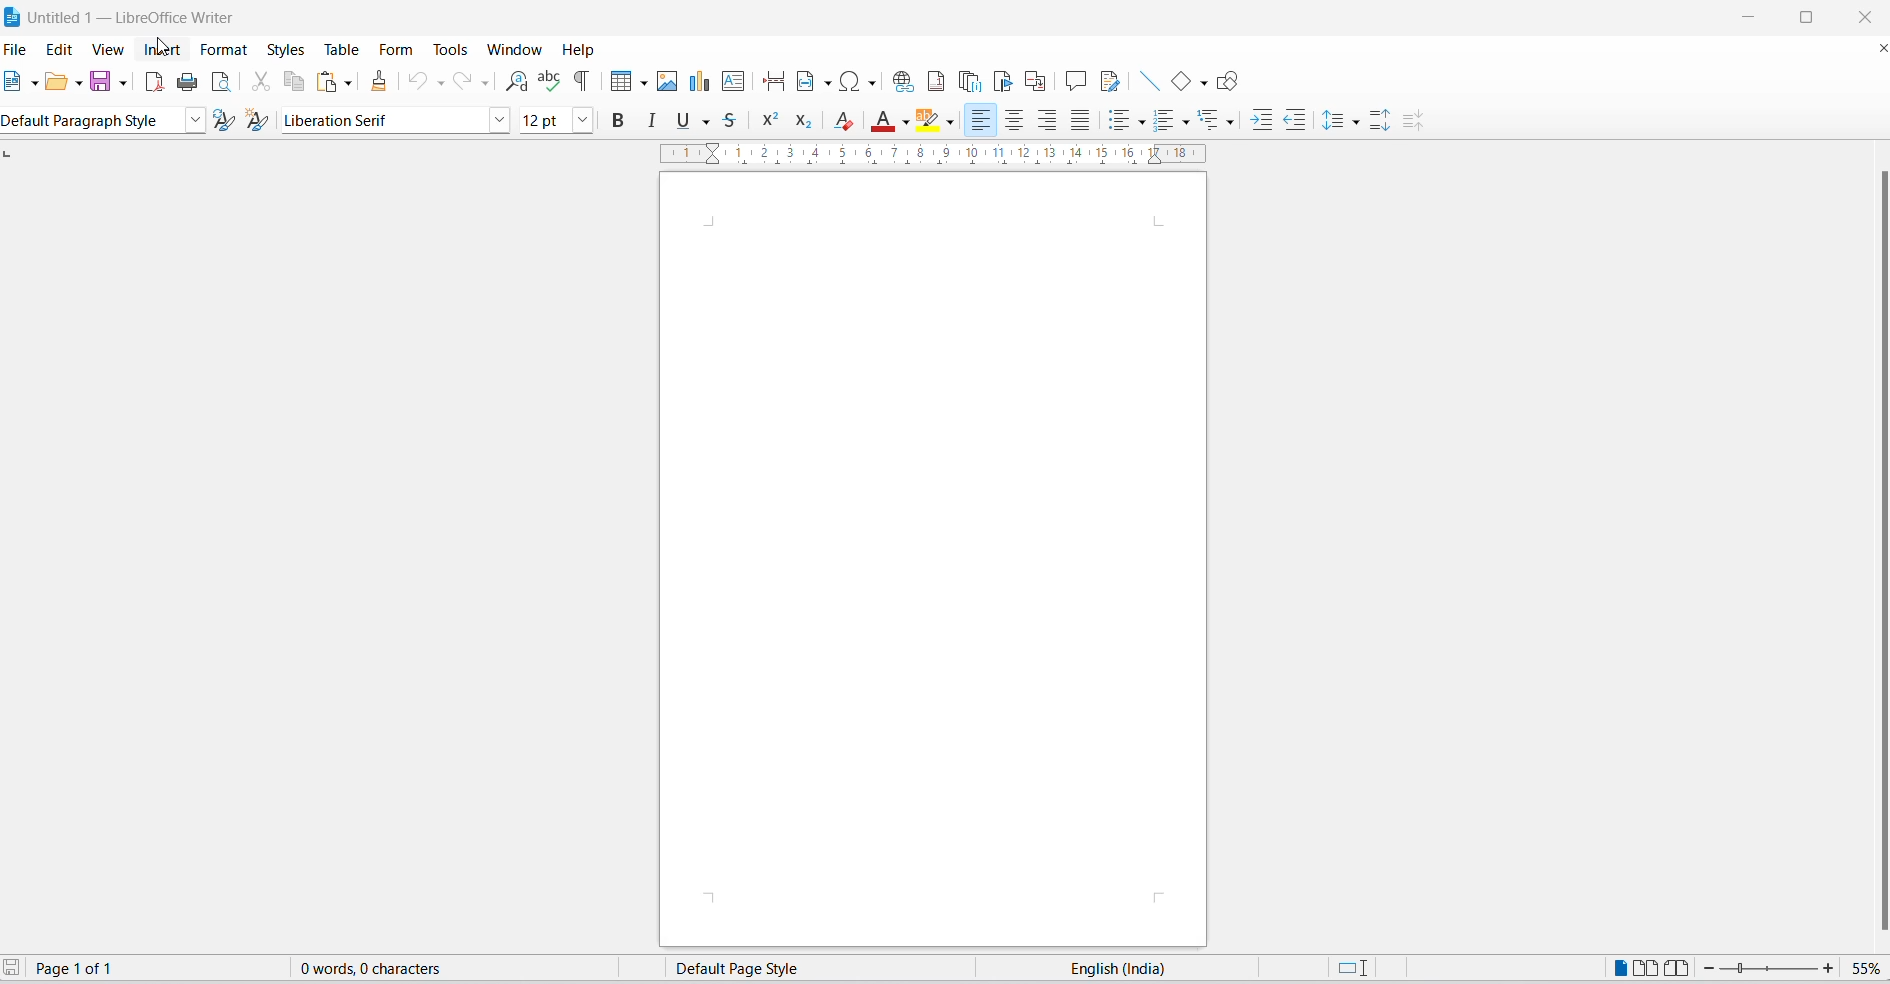 Image resolution: width=1890 pixels, height=984 pixels. I want to click on print preview, so click(223, 82).